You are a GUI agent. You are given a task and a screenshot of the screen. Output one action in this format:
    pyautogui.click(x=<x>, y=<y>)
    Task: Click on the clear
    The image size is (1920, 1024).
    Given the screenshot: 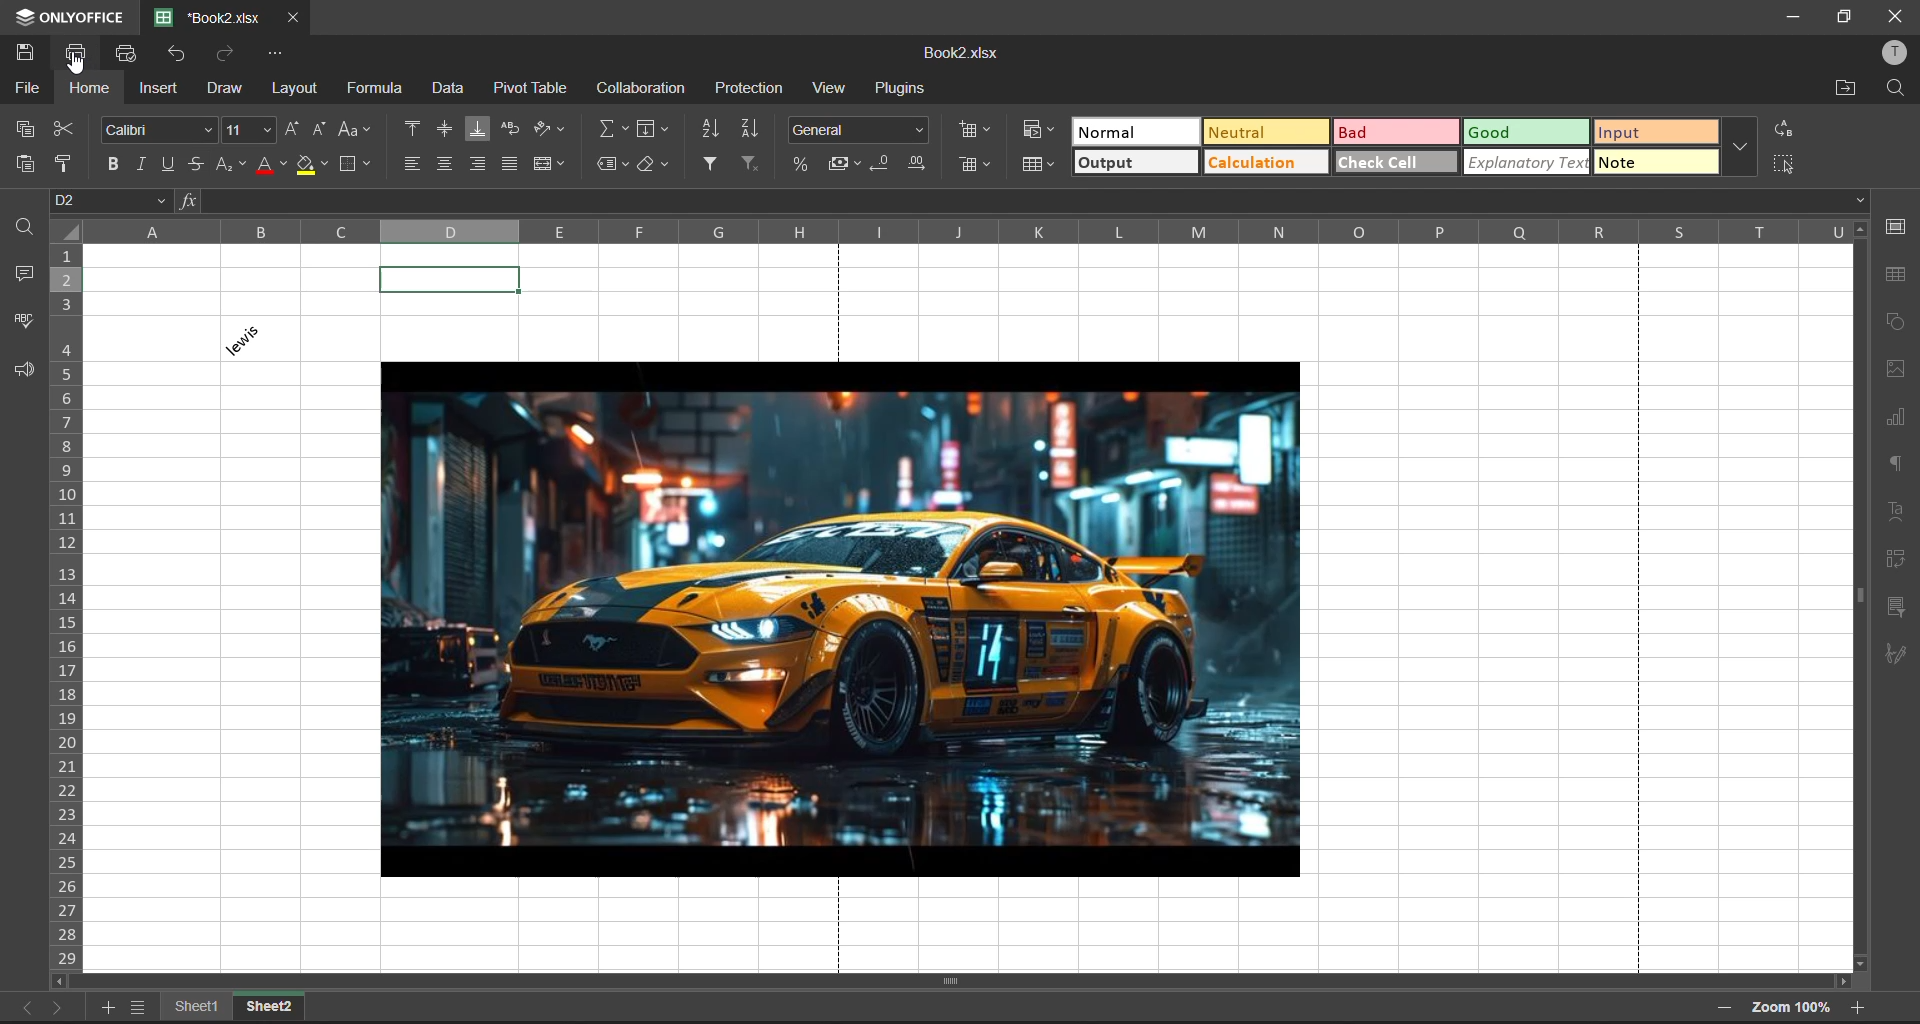 What is the action you would take?
    pyautogui.click(x=657, y=167)
    